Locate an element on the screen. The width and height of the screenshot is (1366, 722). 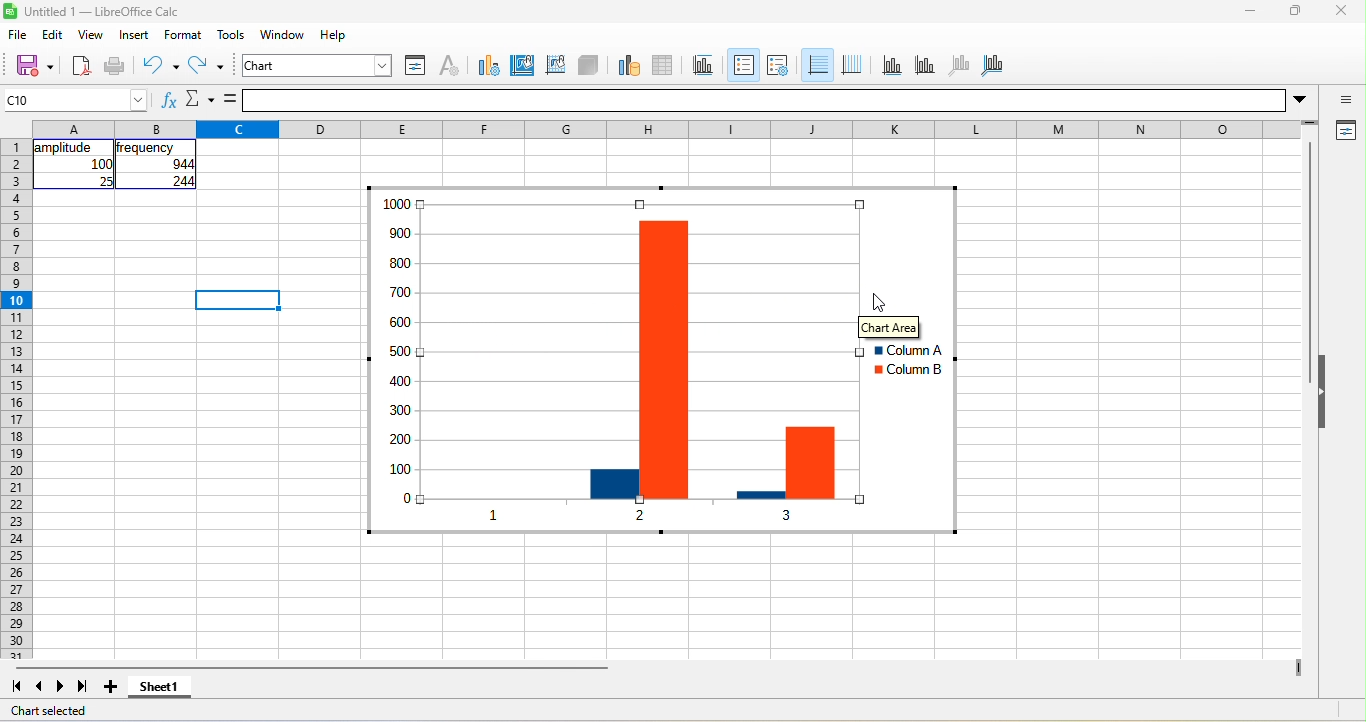
format selection is located at coordinates (413, 65).